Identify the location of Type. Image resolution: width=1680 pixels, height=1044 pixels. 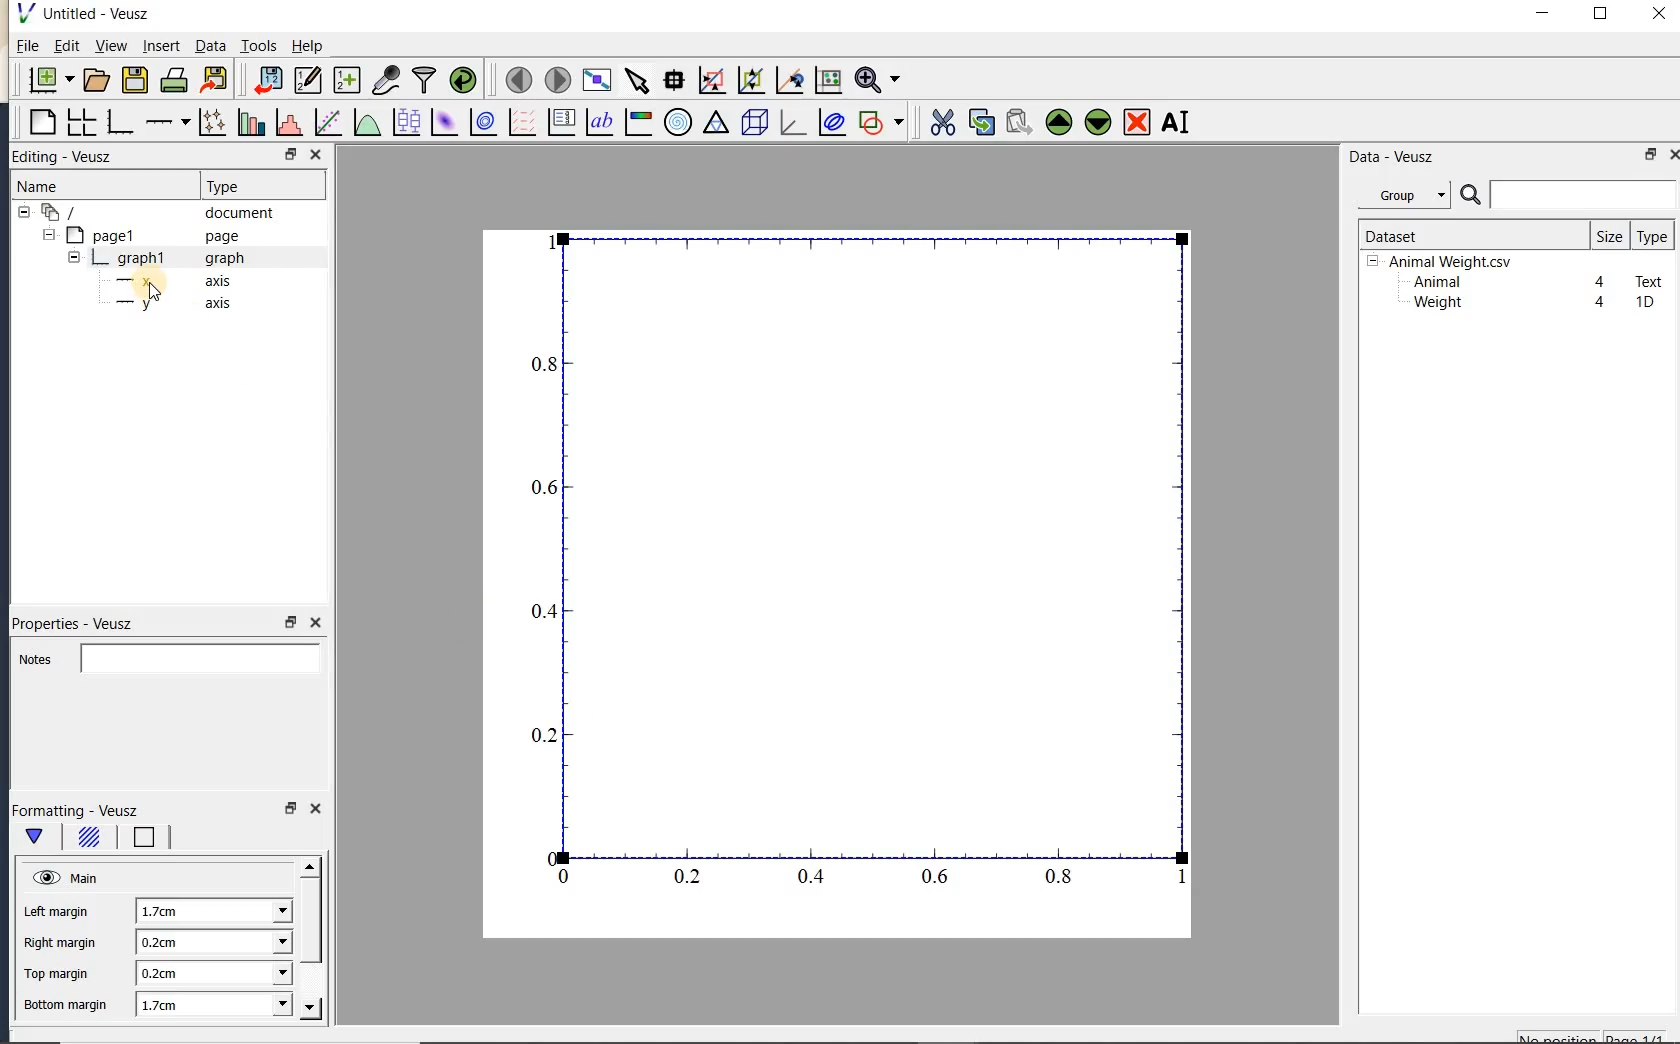
(258, 184).